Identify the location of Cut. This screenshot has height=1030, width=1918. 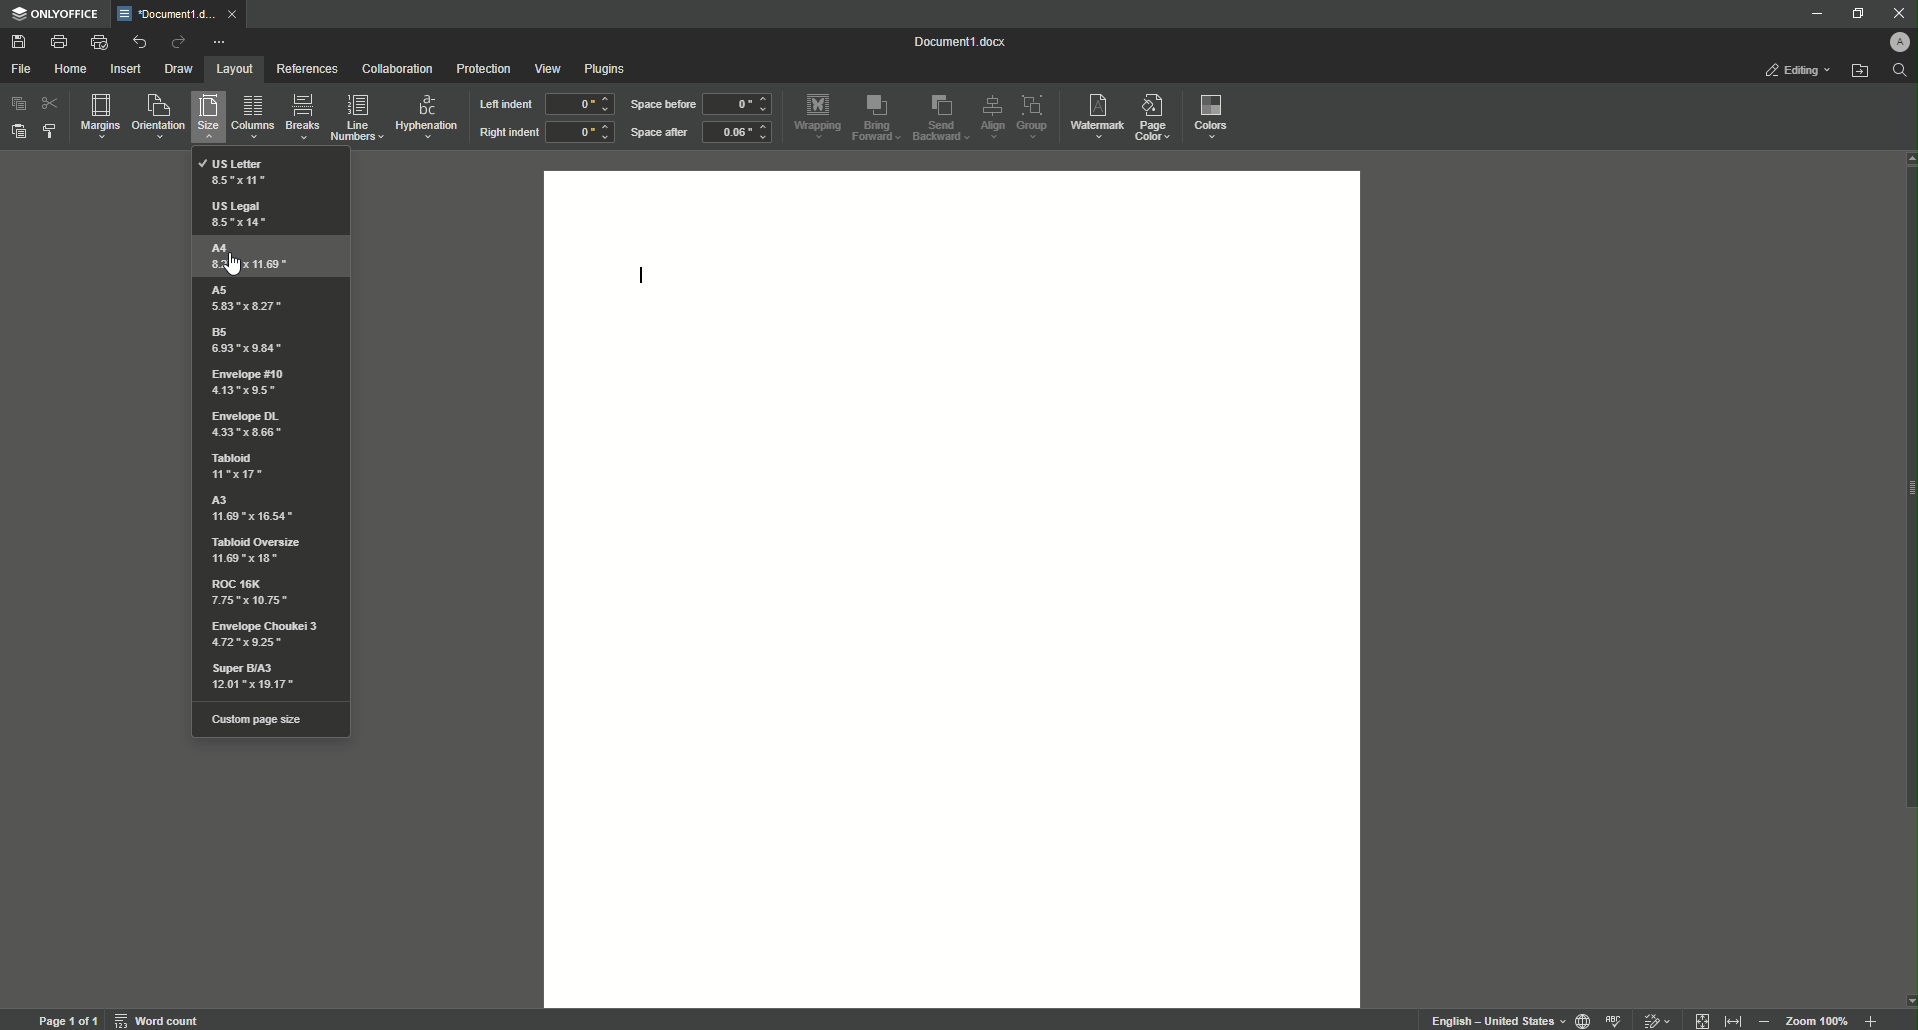
(51, 103).